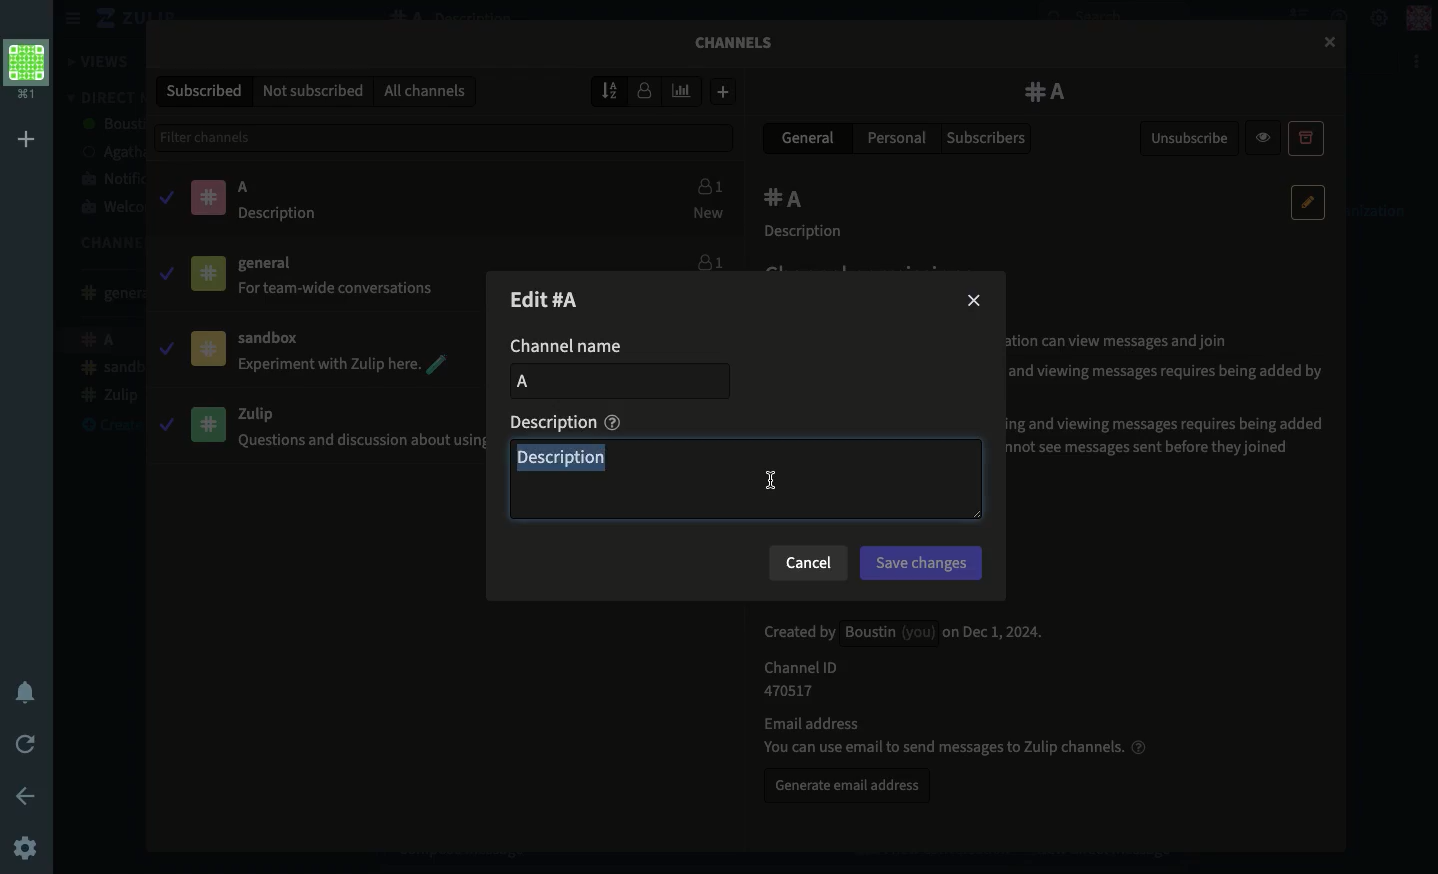 This screenshot has height=874, width=1438. What do you see at coordinates (811, 137) in the screenshot?
I see `General` at bounding box center [811, 137].